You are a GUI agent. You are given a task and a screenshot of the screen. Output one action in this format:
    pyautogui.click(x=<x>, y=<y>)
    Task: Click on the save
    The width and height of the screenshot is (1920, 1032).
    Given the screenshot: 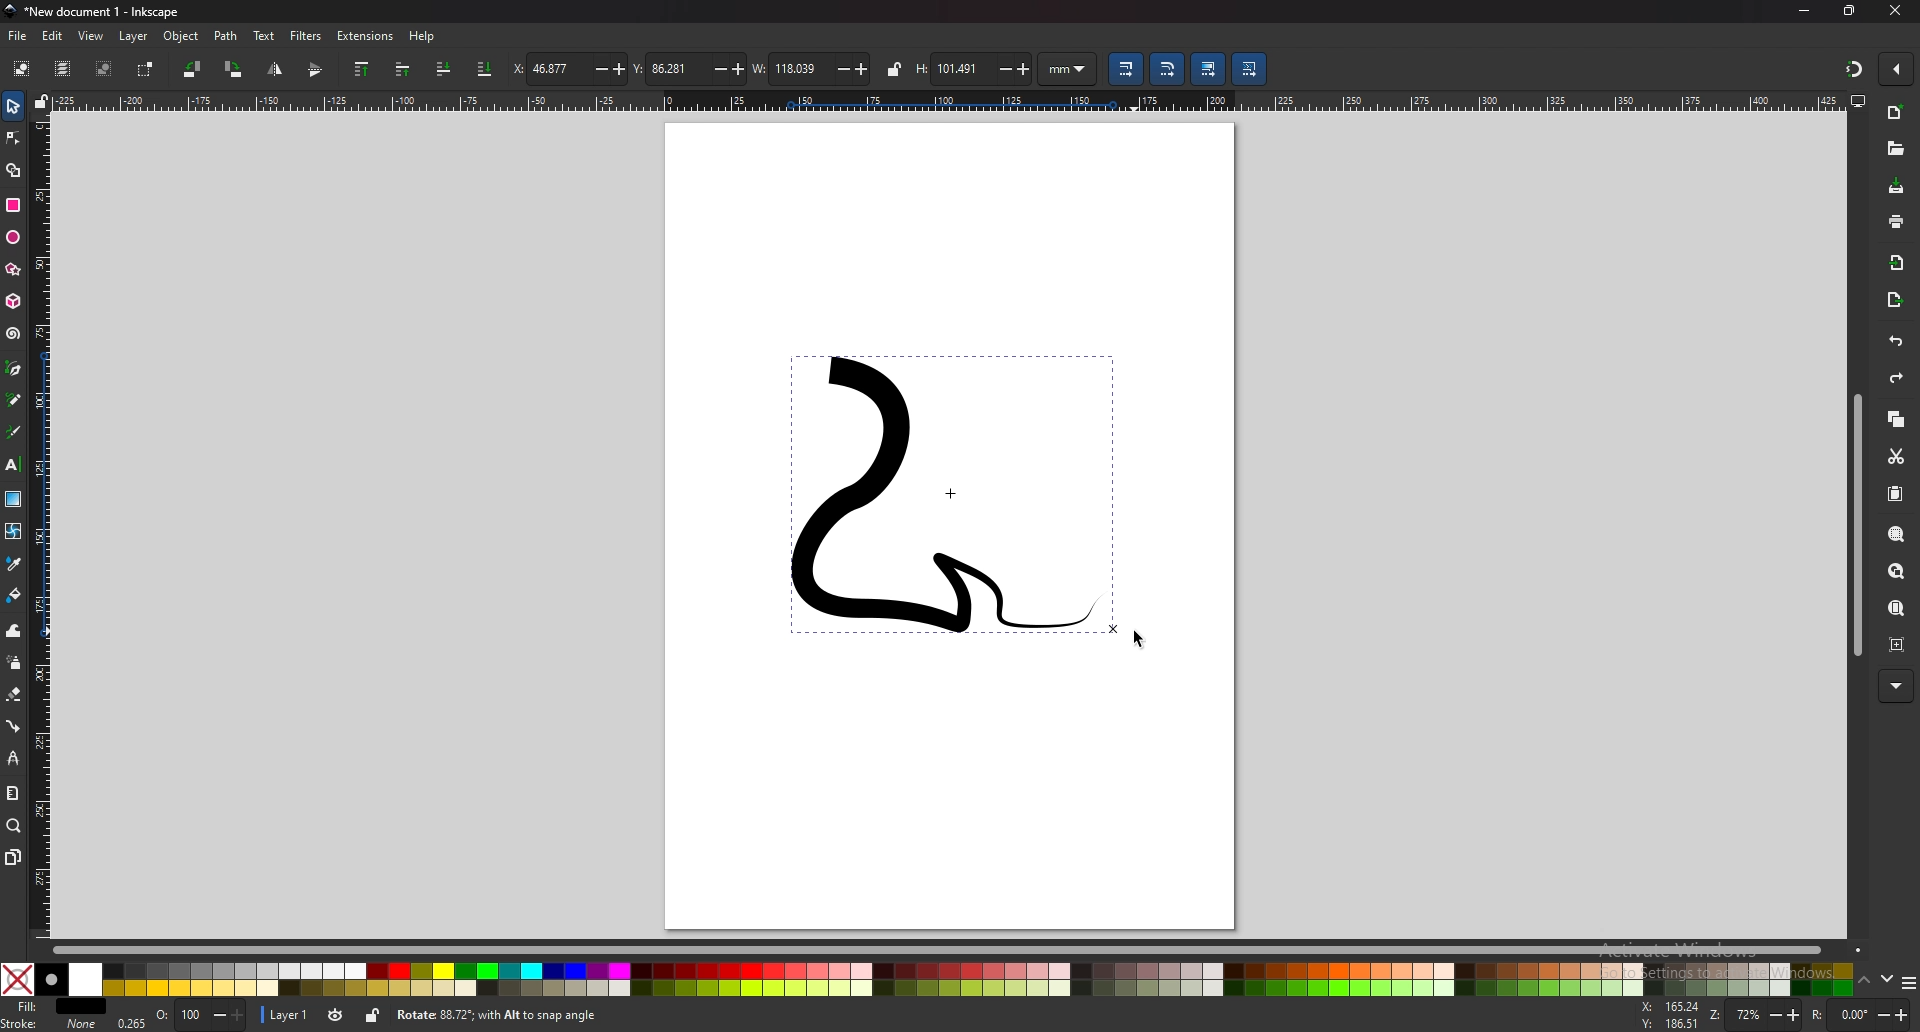 What is the action you would take?
    pyautogui.click(x=1898, y=187)
    